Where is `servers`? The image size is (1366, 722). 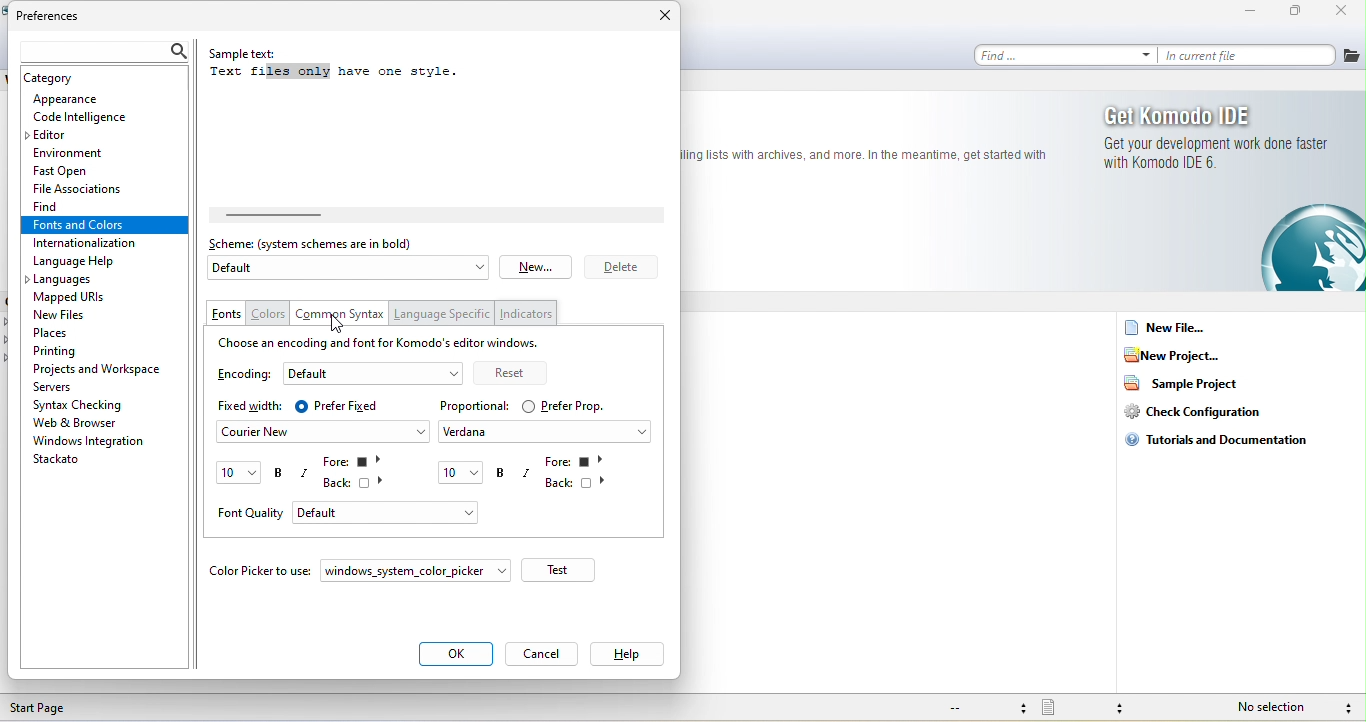 servers is located at coordinates (66, 387).